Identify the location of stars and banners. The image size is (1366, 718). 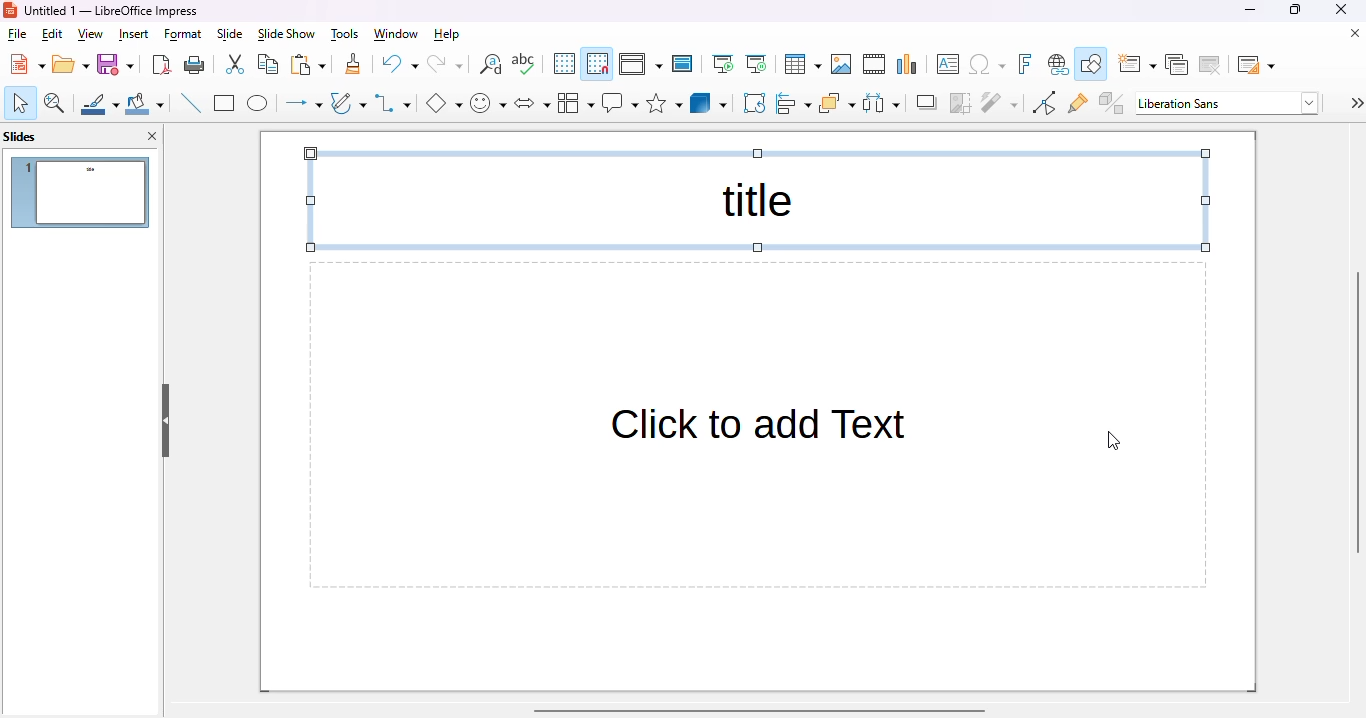
(664, 102).